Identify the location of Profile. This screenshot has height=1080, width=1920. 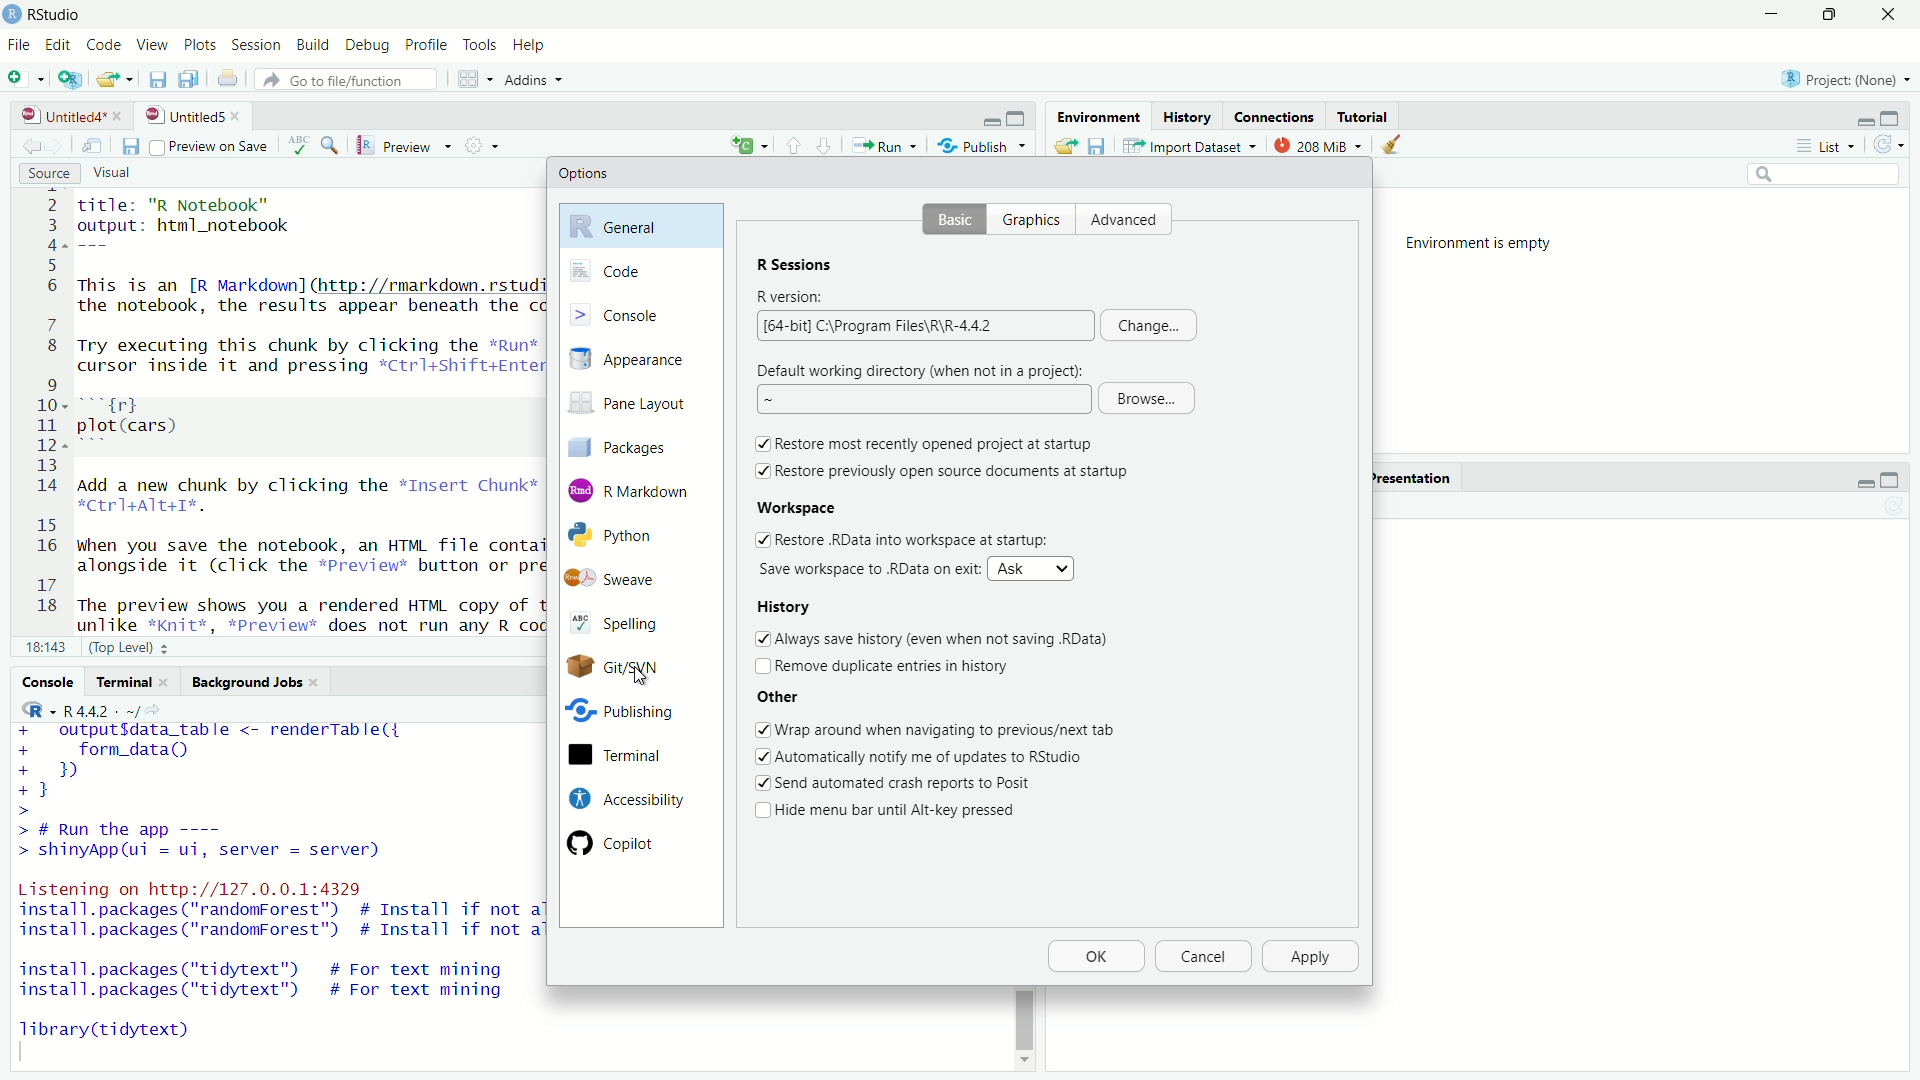
(425, 46).